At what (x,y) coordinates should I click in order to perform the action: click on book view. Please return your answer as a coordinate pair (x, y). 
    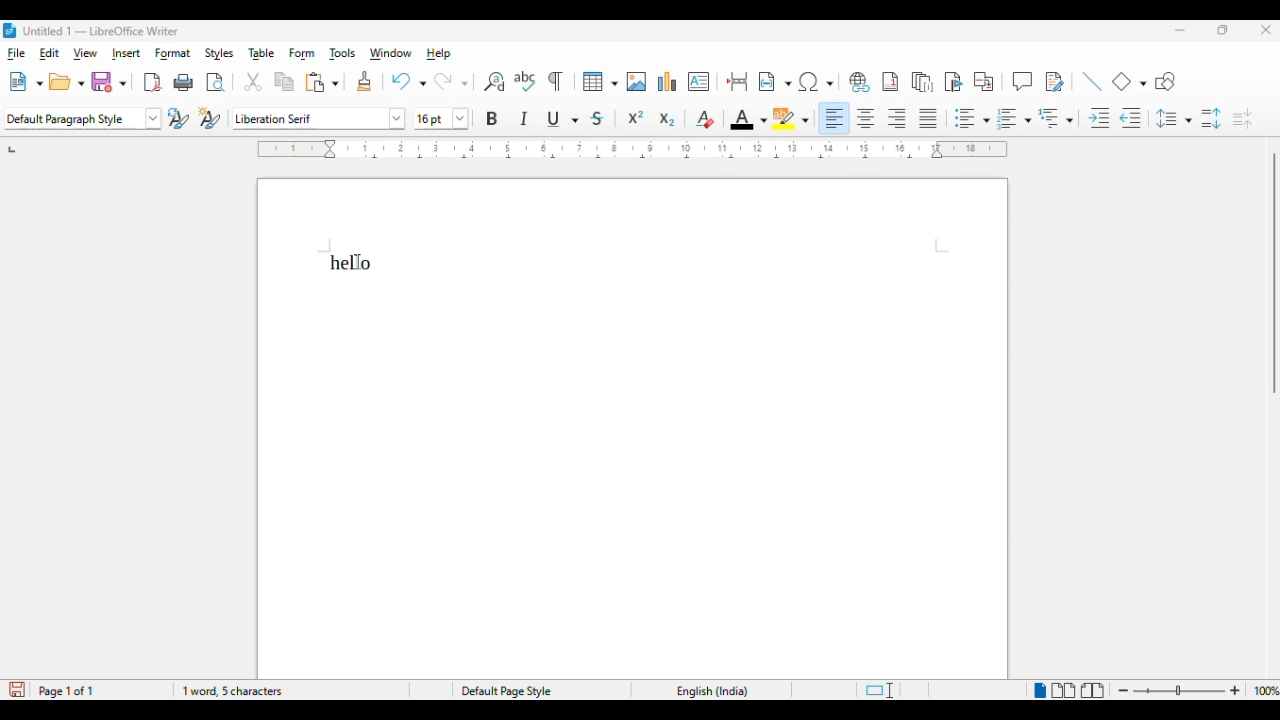
    Looking at the image, I should click on (1093, 692).